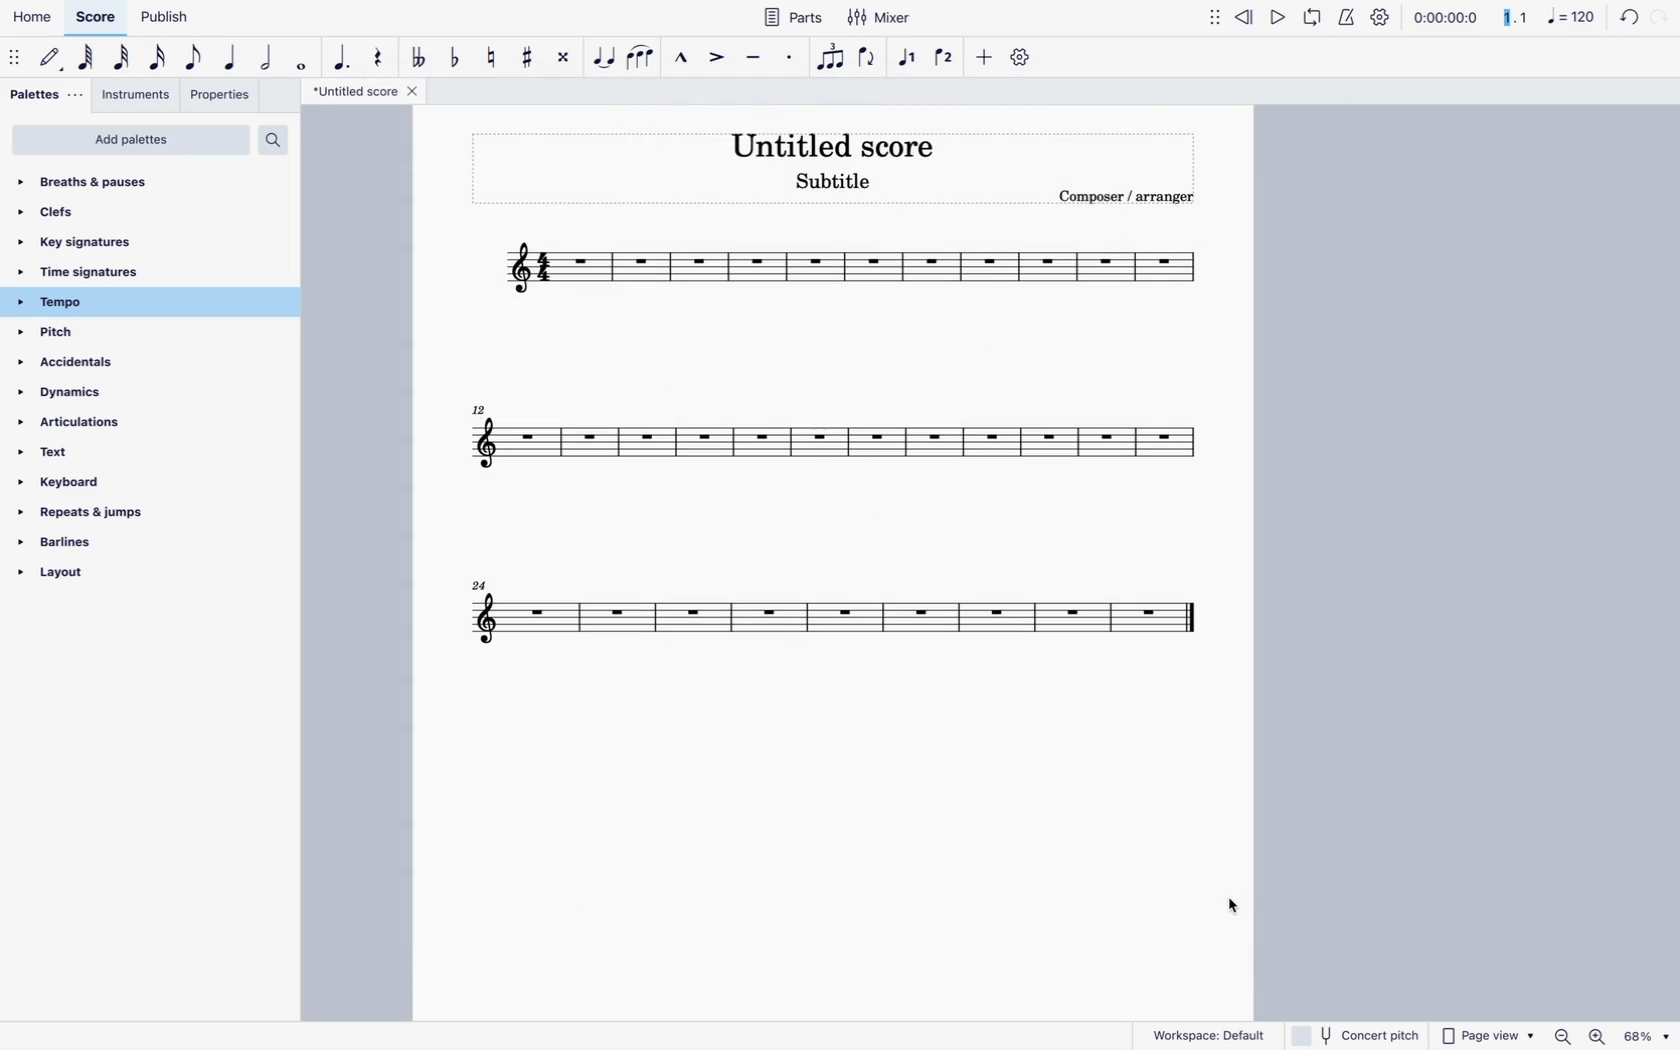 This screenshot has width=1680, height=1050. What do you see at coordinates (81, 212) in the screenshot?
I see `clefs` at bounding box center [81, 212].